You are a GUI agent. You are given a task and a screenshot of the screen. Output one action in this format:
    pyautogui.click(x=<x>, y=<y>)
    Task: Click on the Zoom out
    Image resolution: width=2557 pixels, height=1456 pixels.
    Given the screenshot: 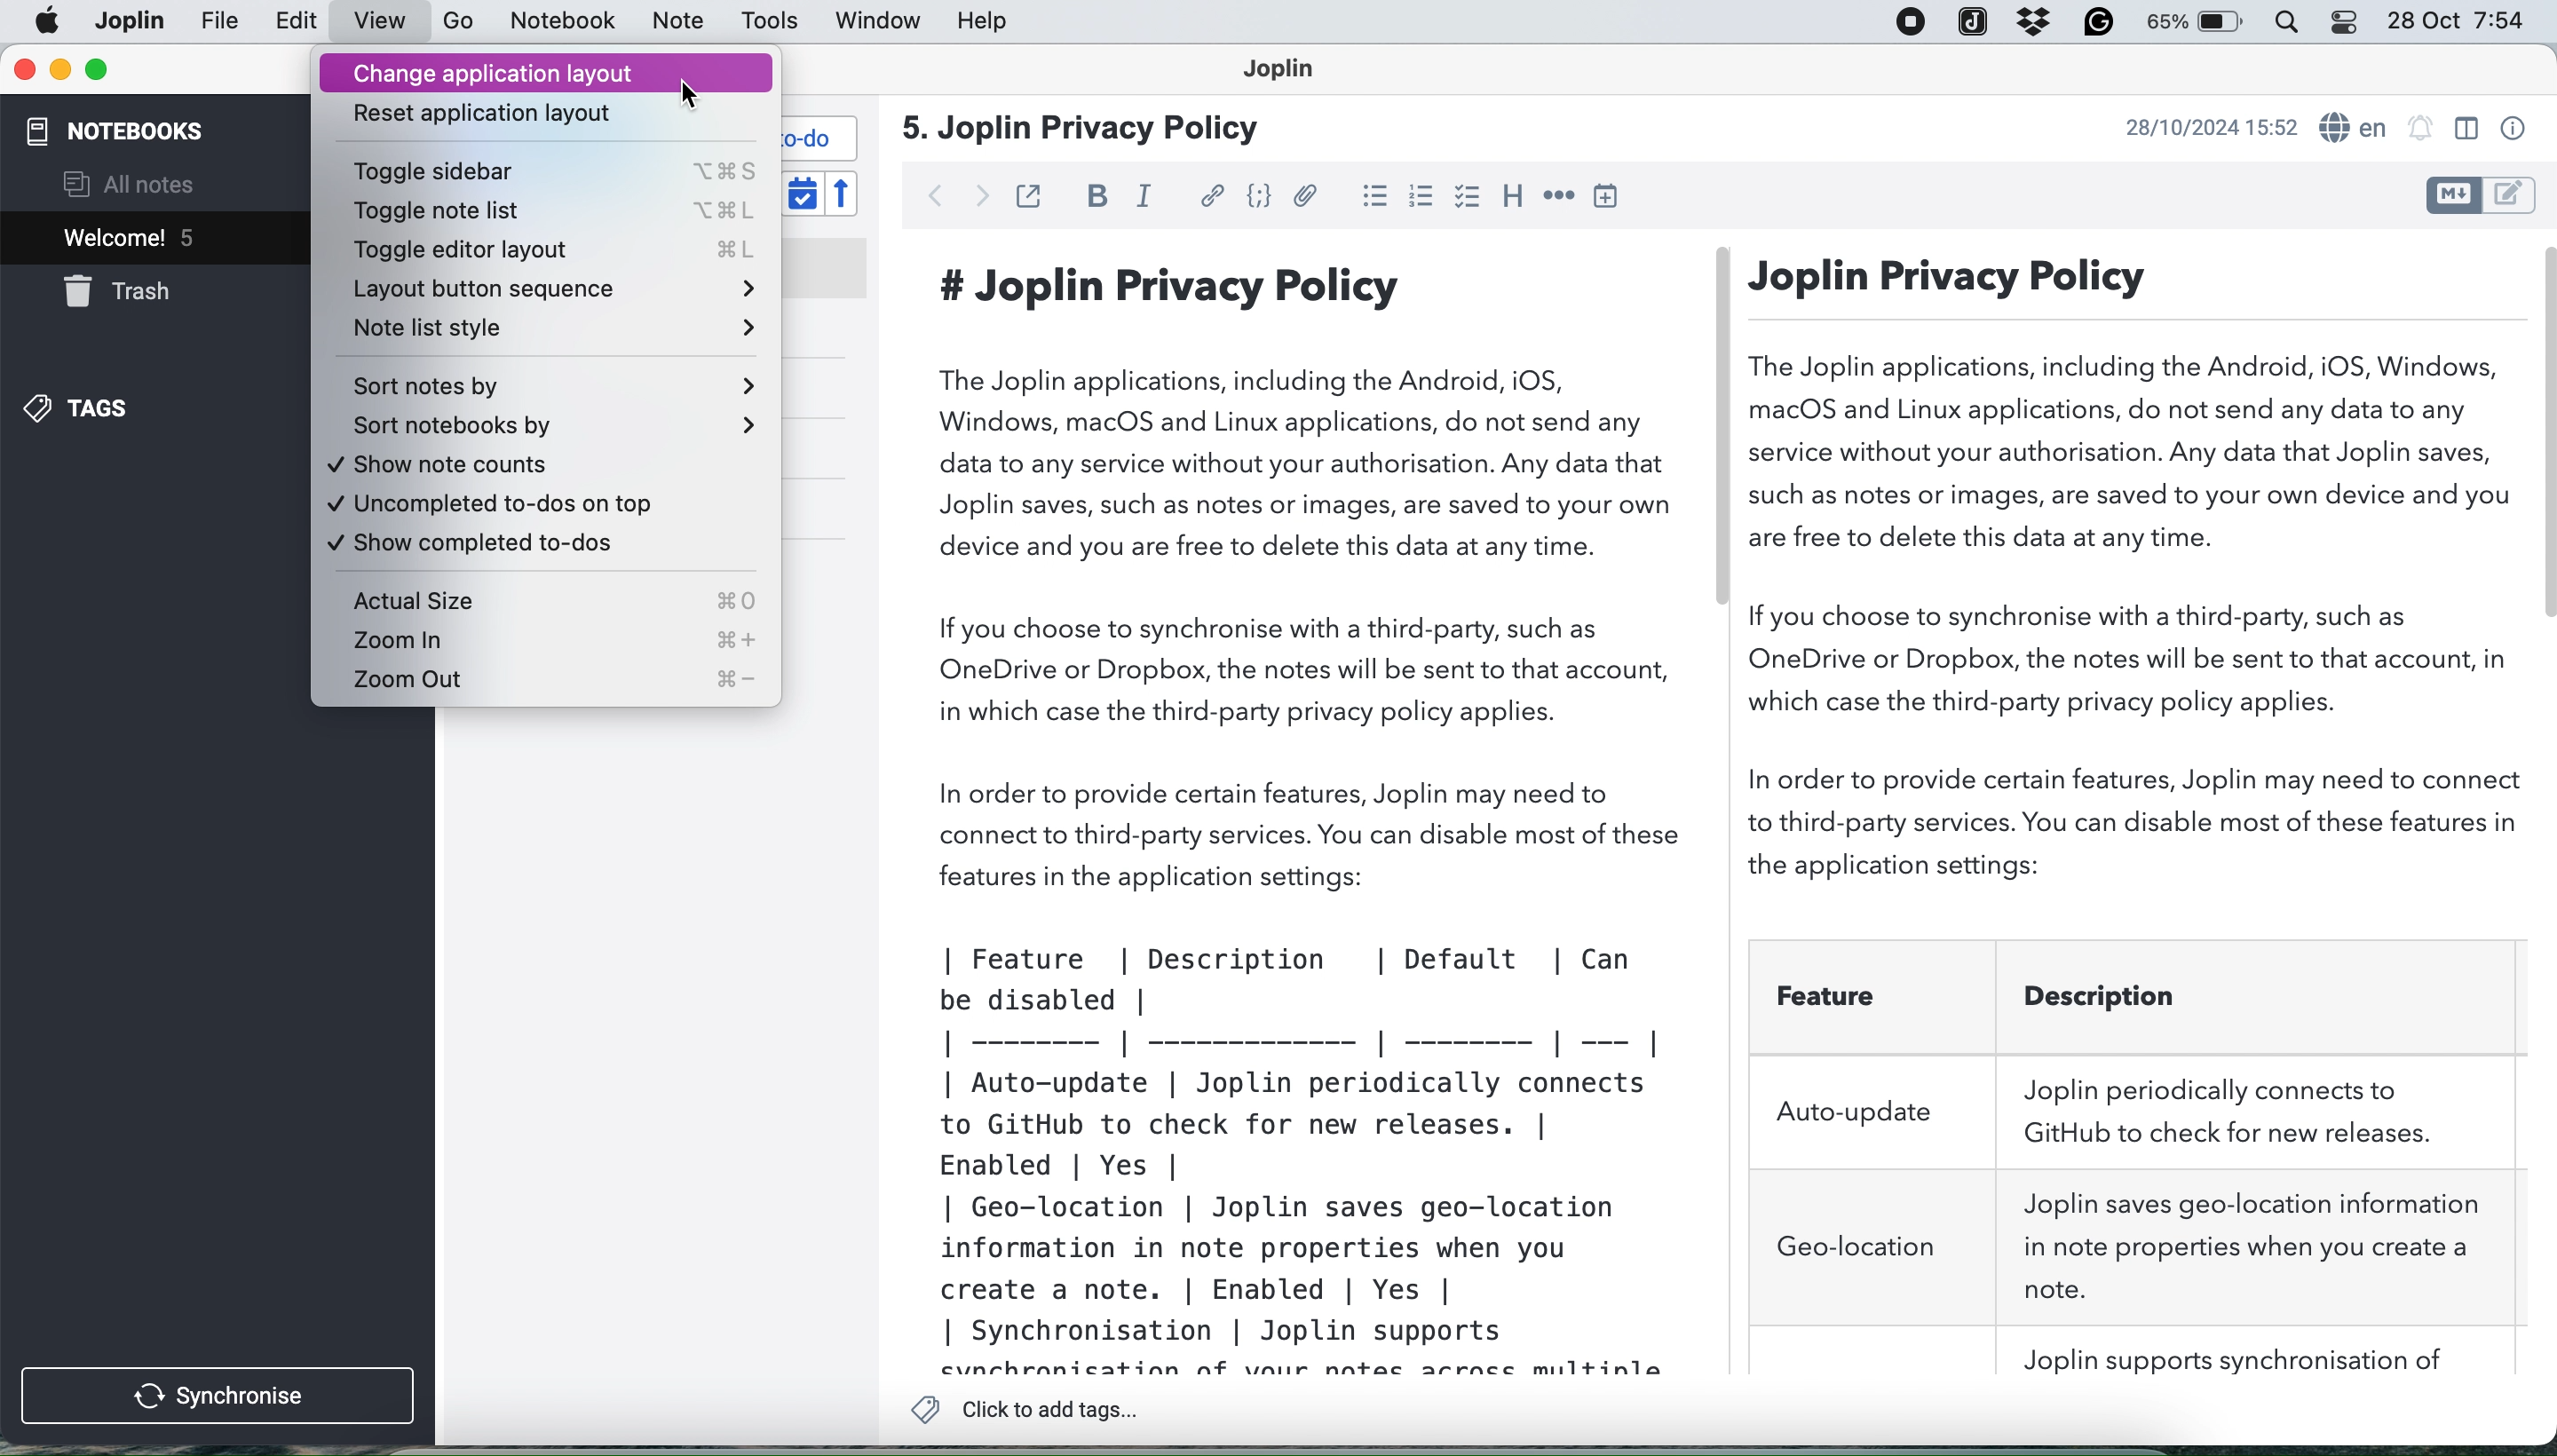 What is the action you would take?
    pyautogui.click(x=548, y=684)
    